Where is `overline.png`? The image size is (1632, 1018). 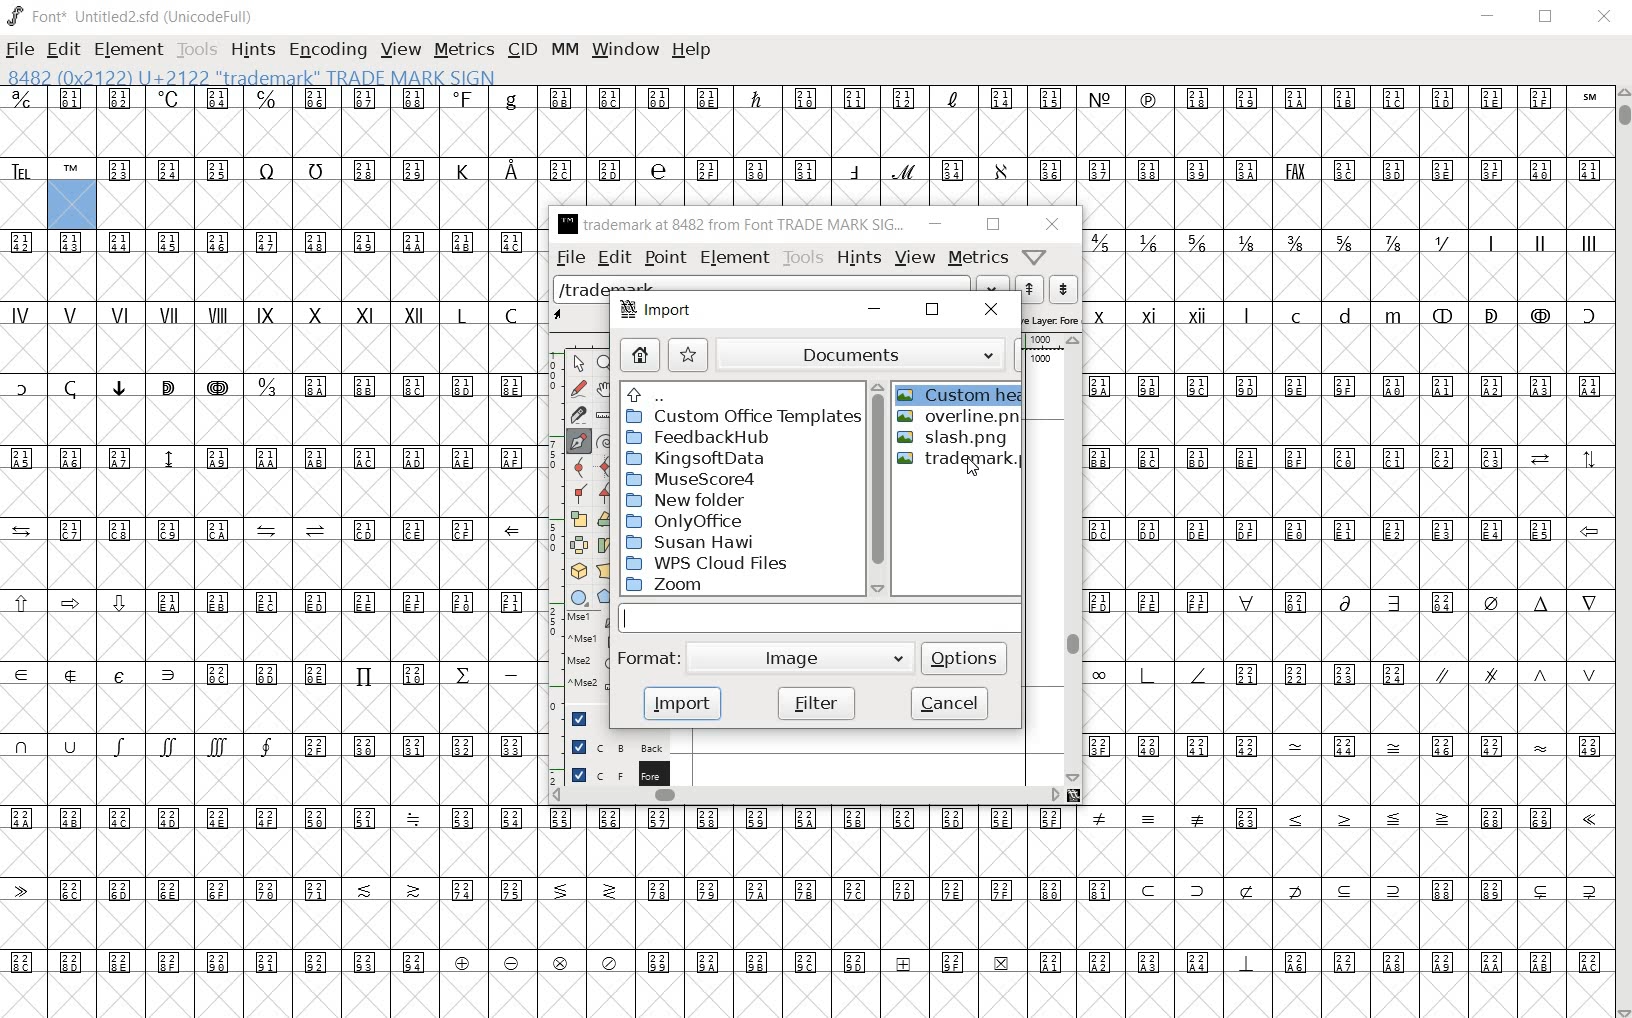
overline.png is located at coordinates (960, 417).